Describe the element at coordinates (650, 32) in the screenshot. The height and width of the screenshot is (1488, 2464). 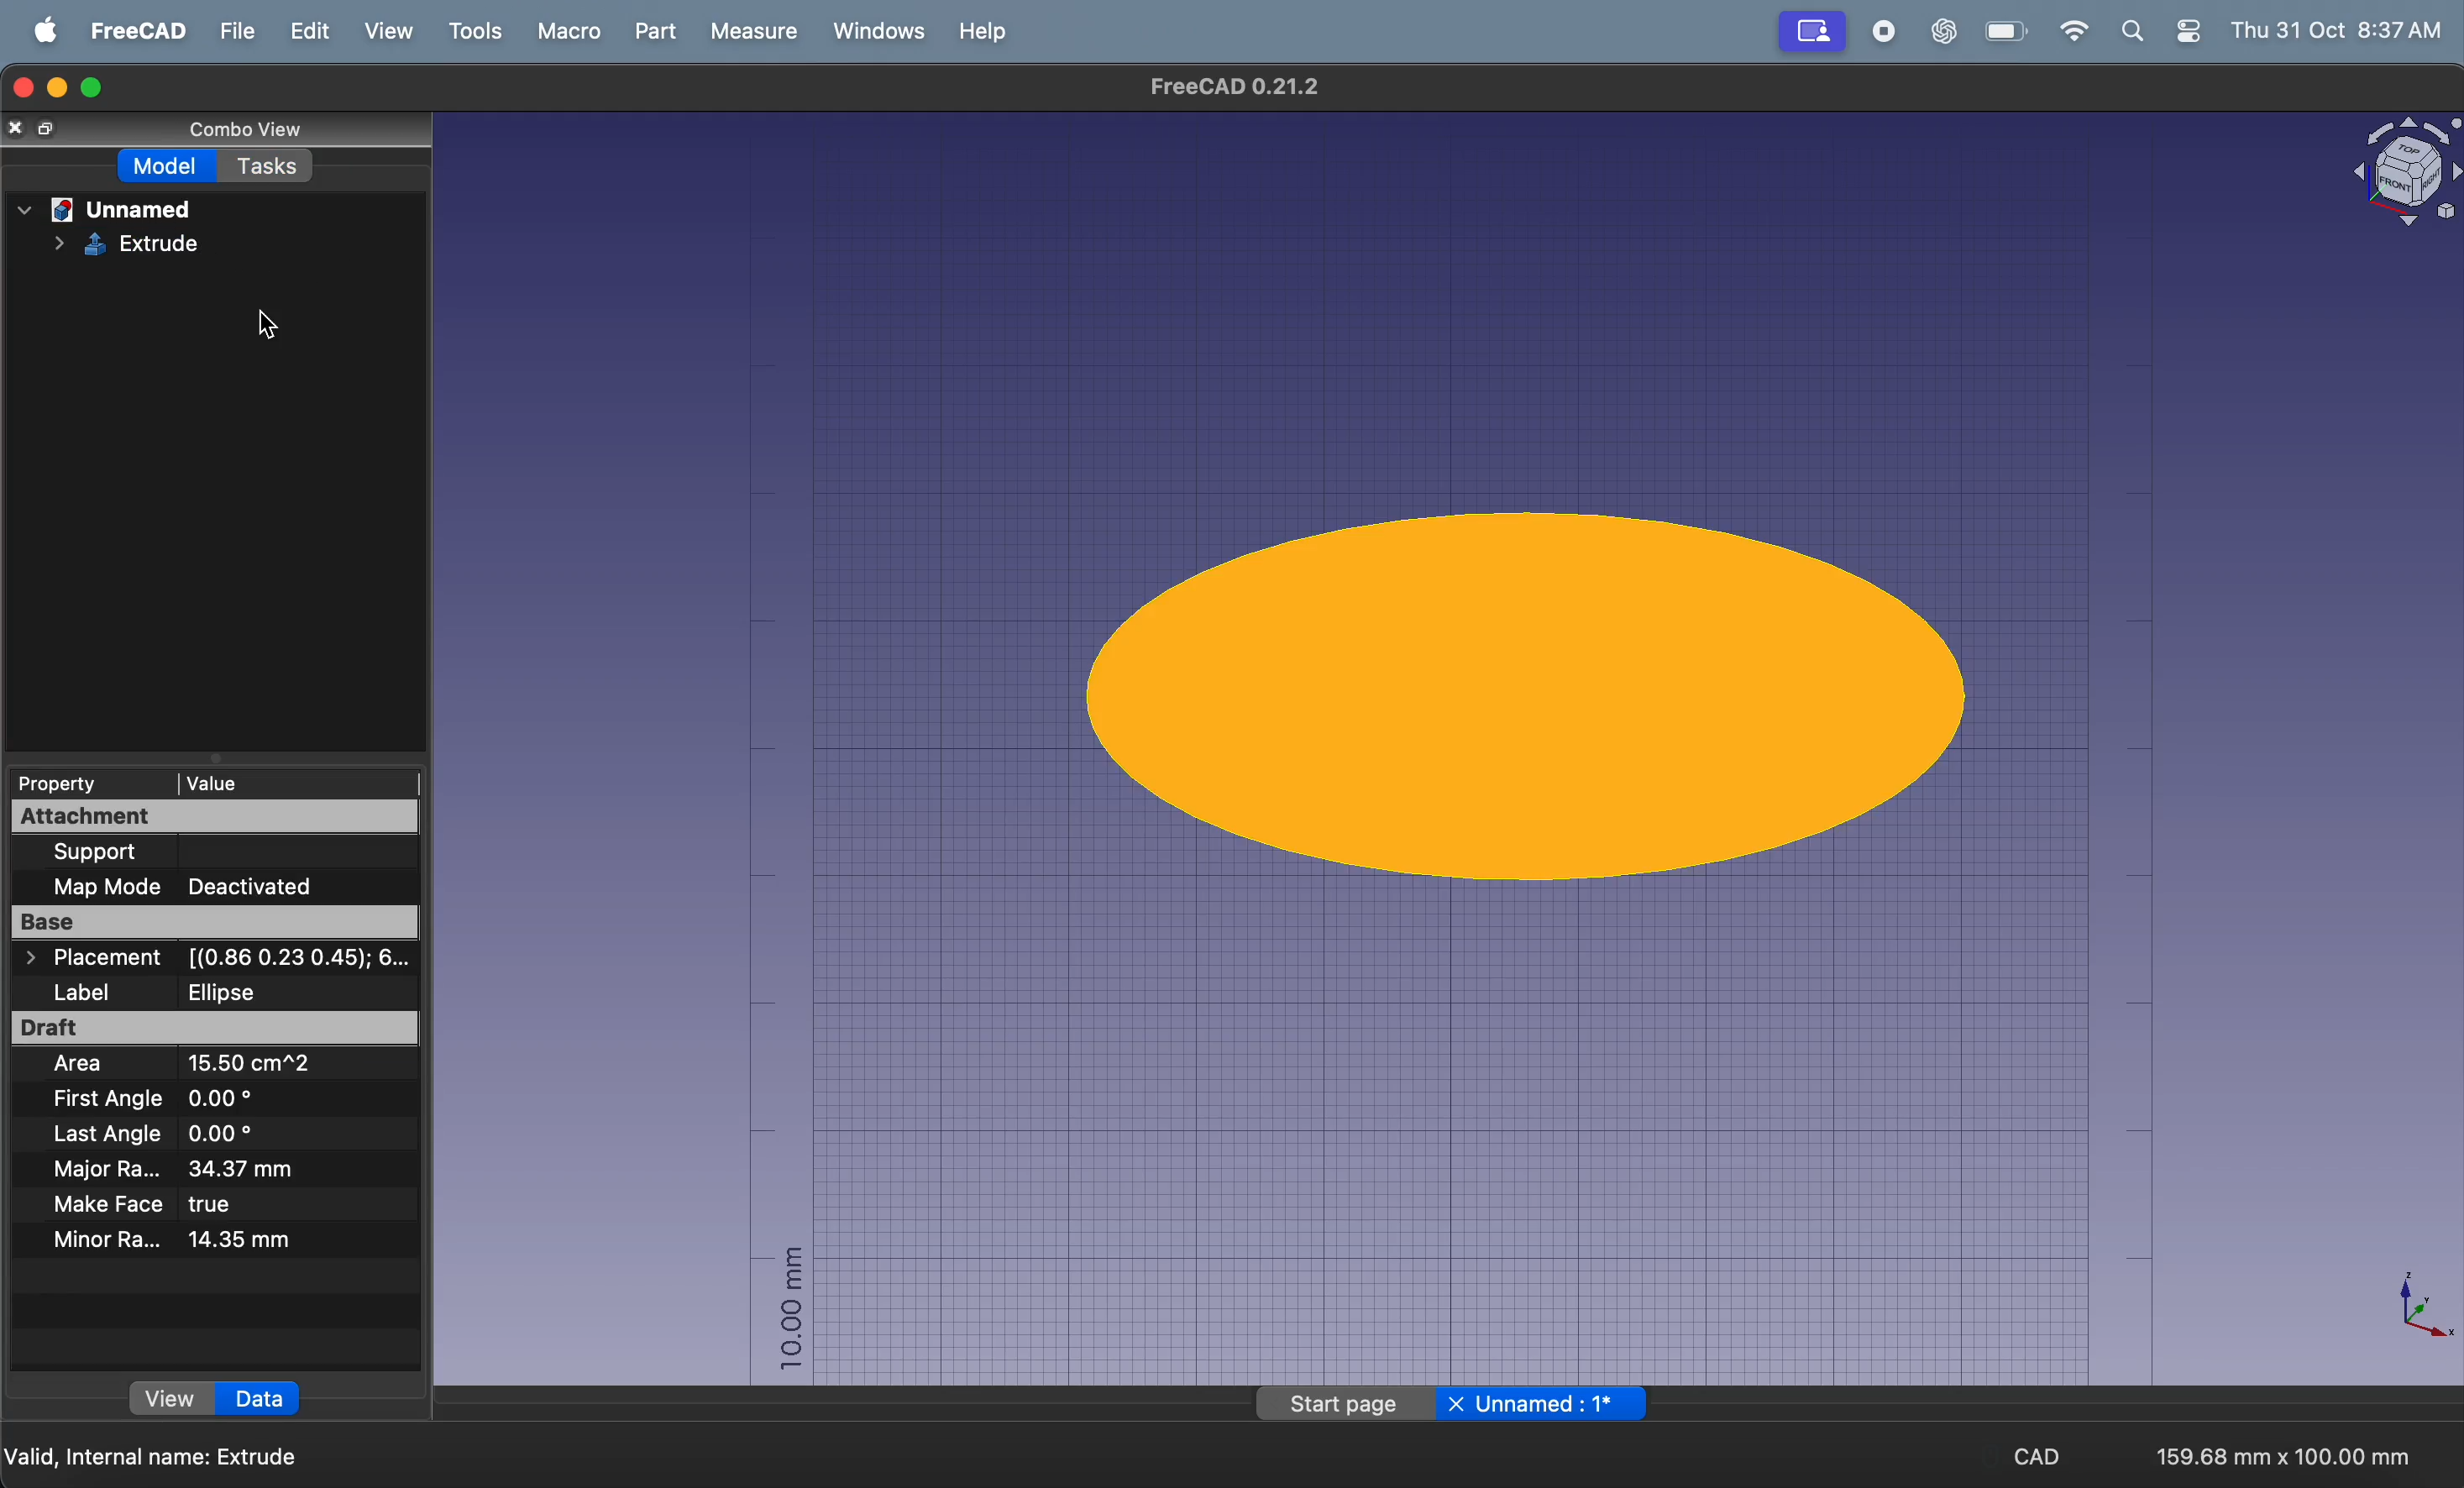
I see `part` at that location.